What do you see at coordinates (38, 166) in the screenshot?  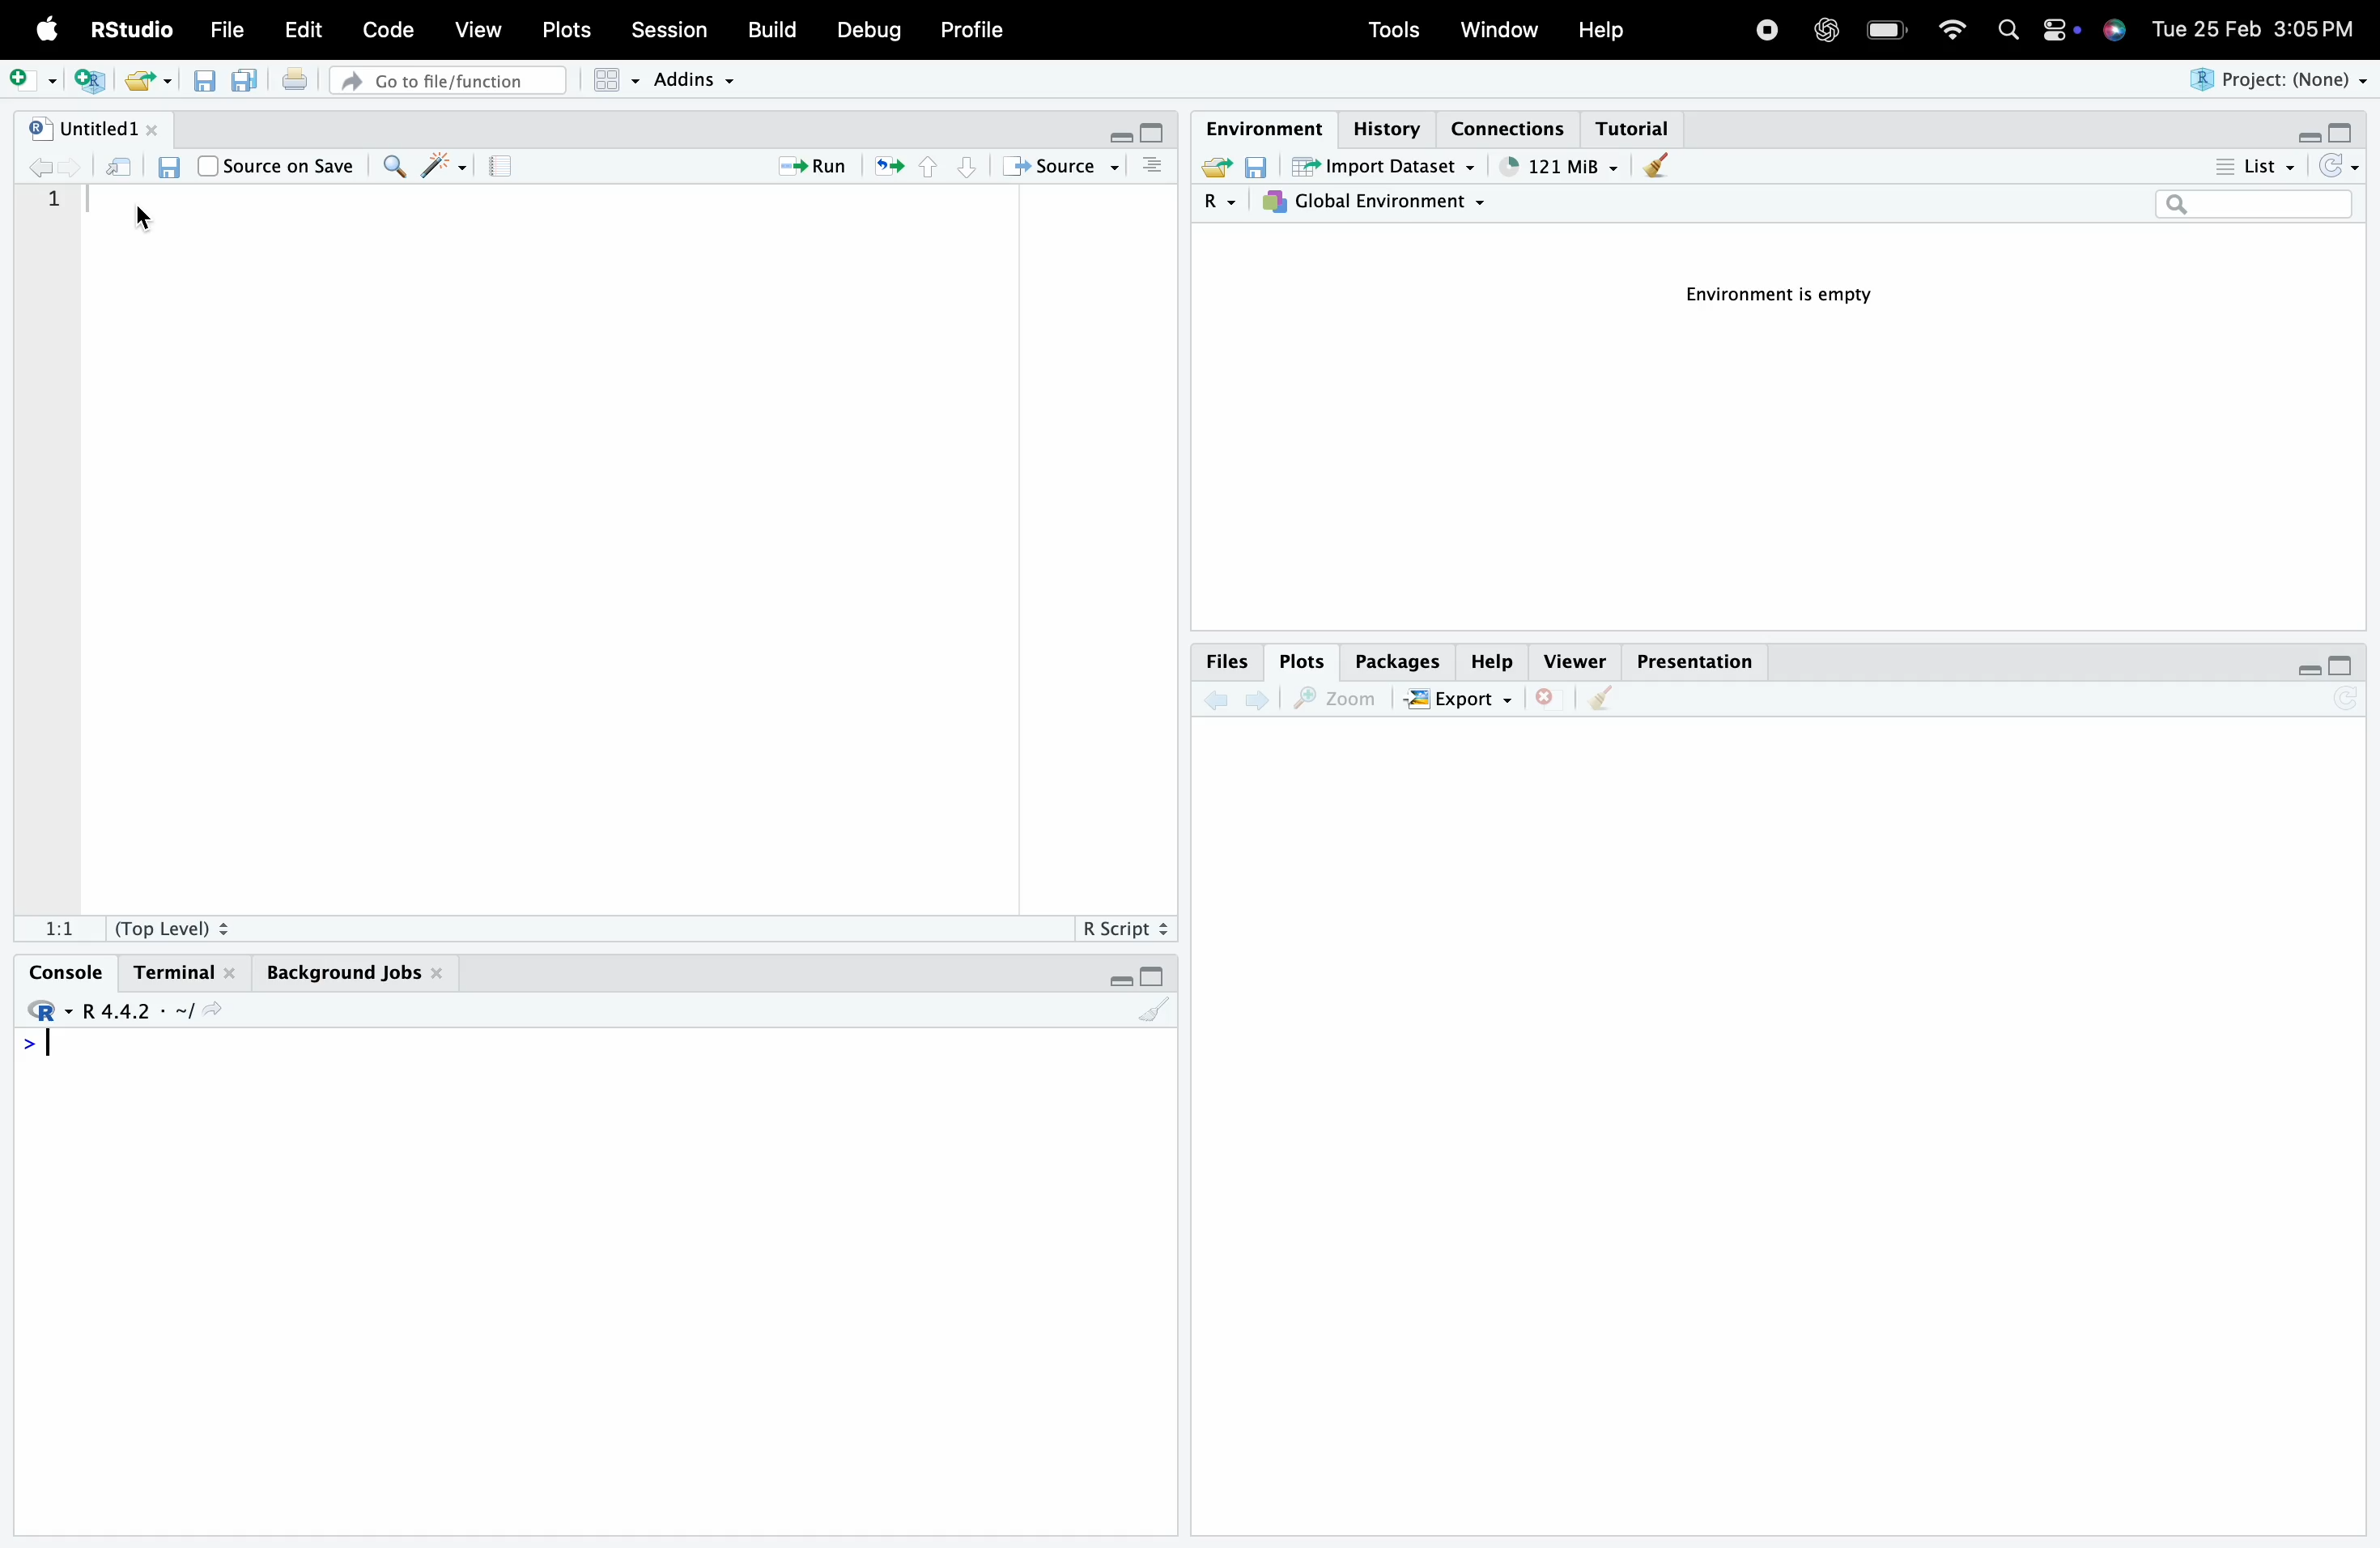 I see `Go back to the previous source location (Ctrl + F9)` at bounding box center [38, 166].